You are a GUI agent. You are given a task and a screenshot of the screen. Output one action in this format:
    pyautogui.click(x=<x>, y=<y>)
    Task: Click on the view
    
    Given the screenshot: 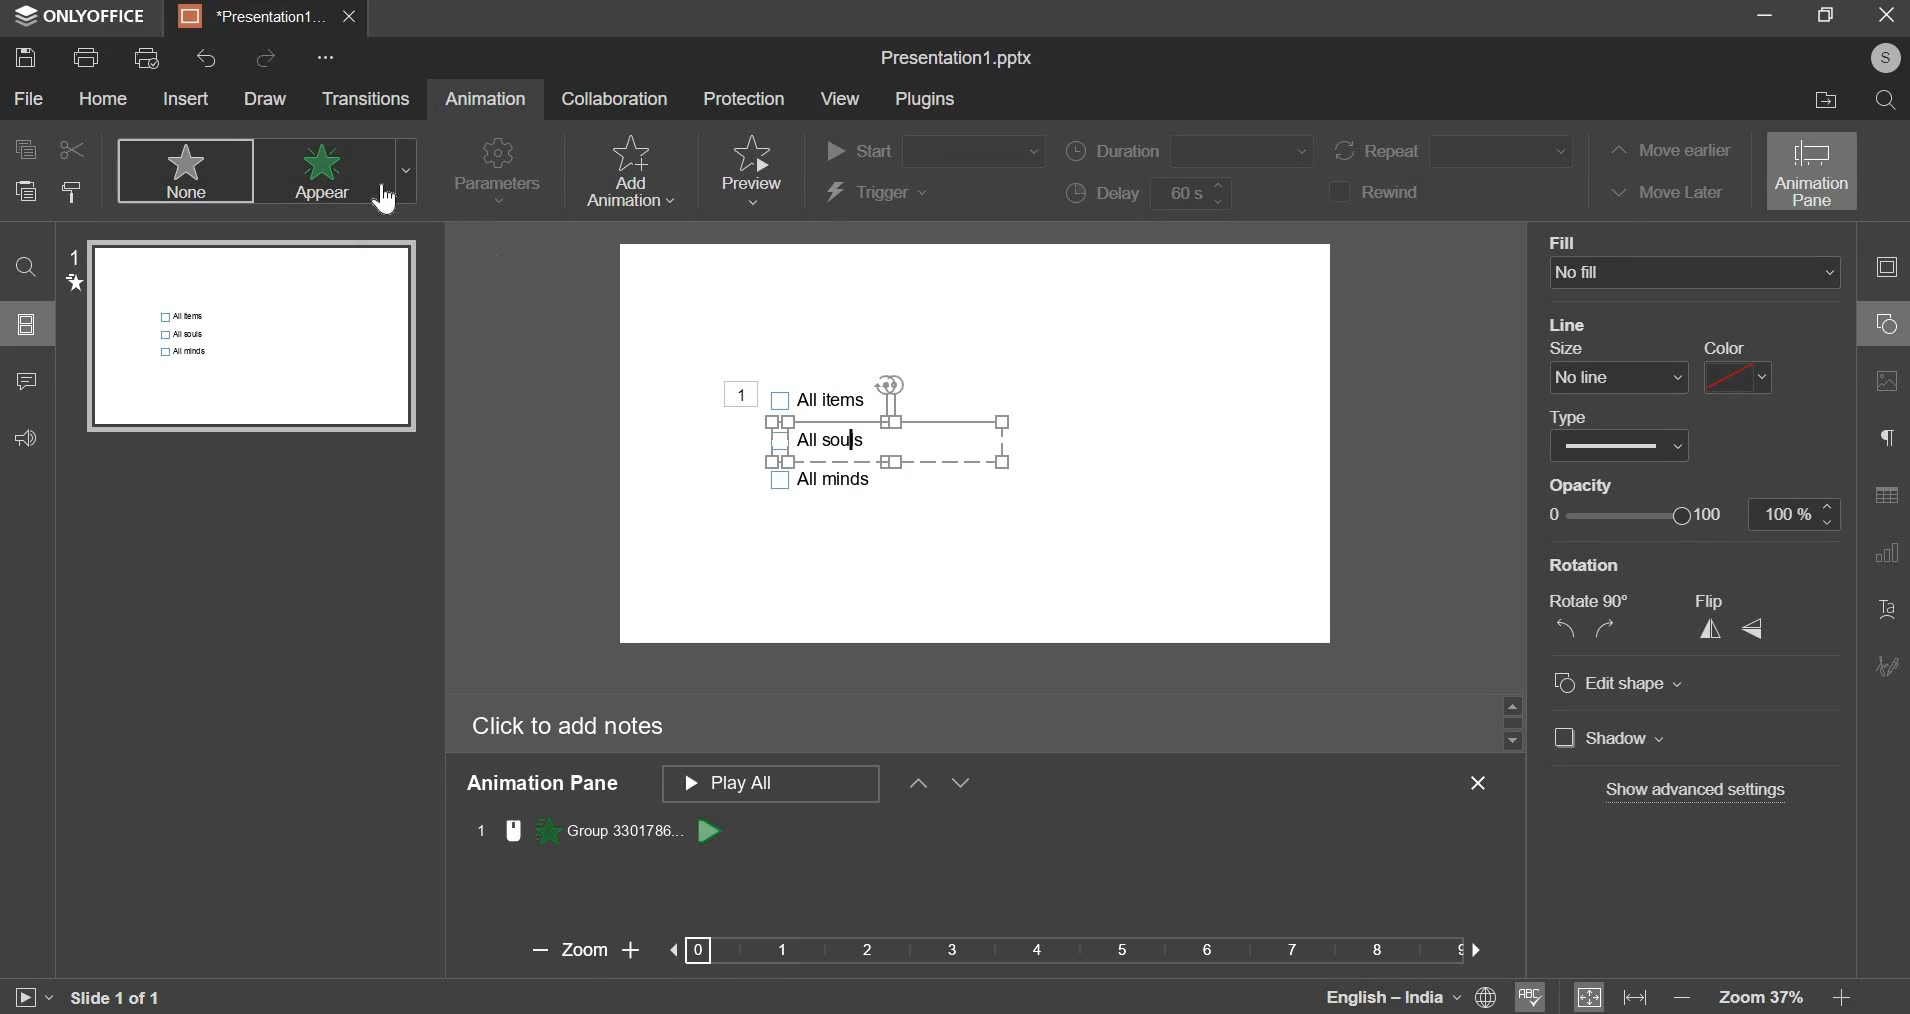 What is the action you would take?
    pyautogui.click(x=841, y=99)
    